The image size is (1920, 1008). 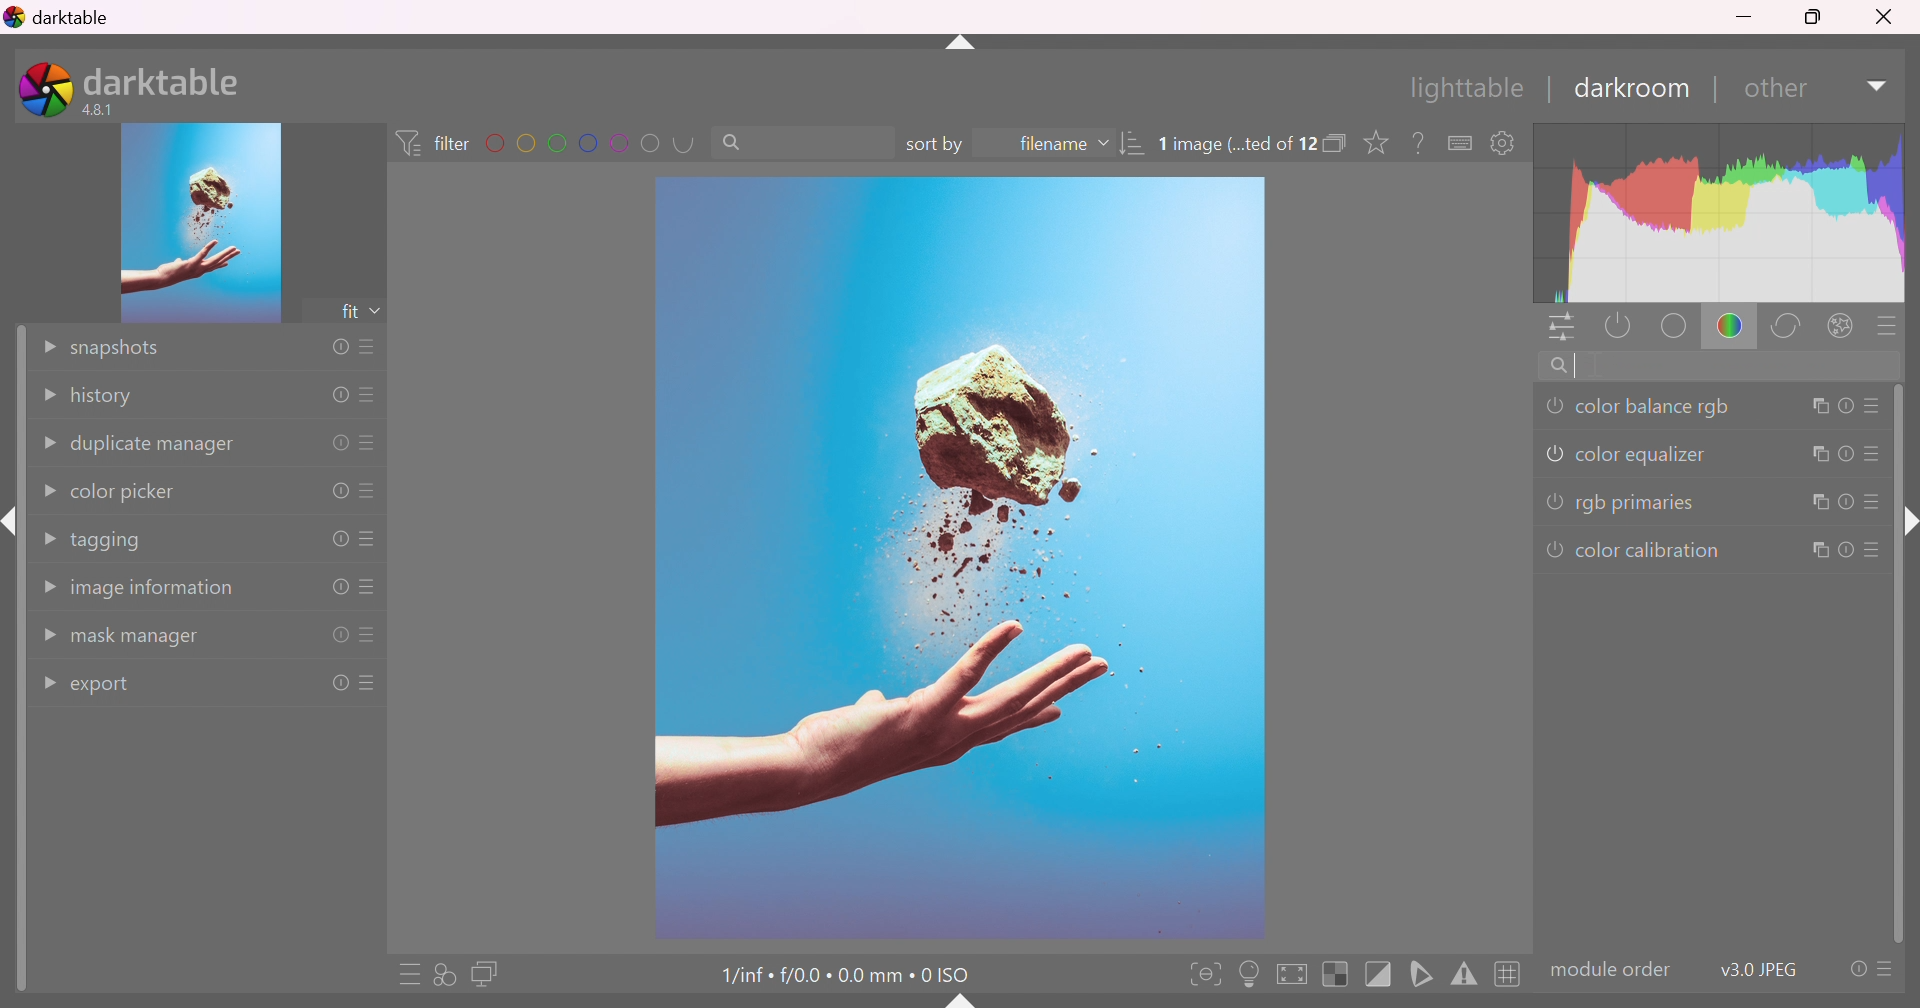 I want to click on filename, so click(x=1042, y=145).